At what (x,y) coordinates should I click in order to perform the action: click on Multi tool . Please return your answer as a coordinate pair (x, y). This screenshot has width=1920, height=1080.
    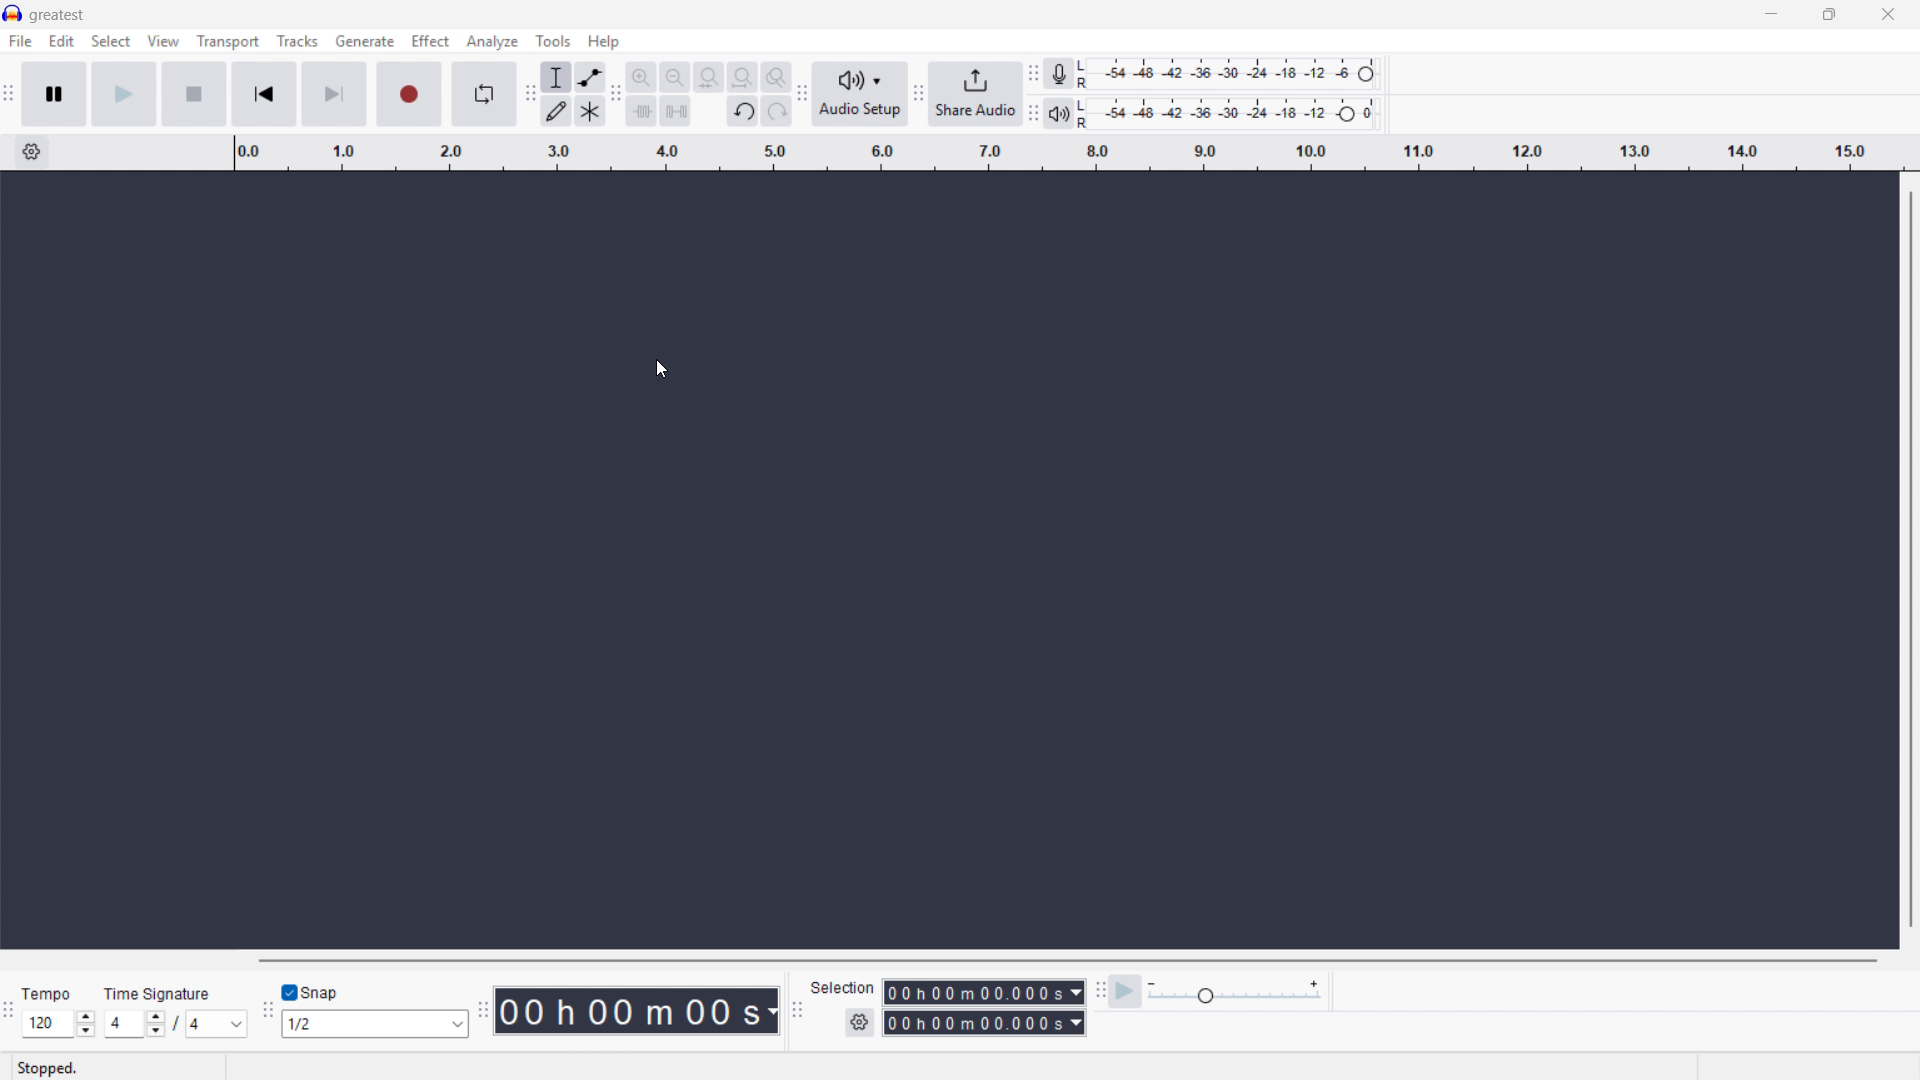
    Looking at the image, I should click on (590, 112).